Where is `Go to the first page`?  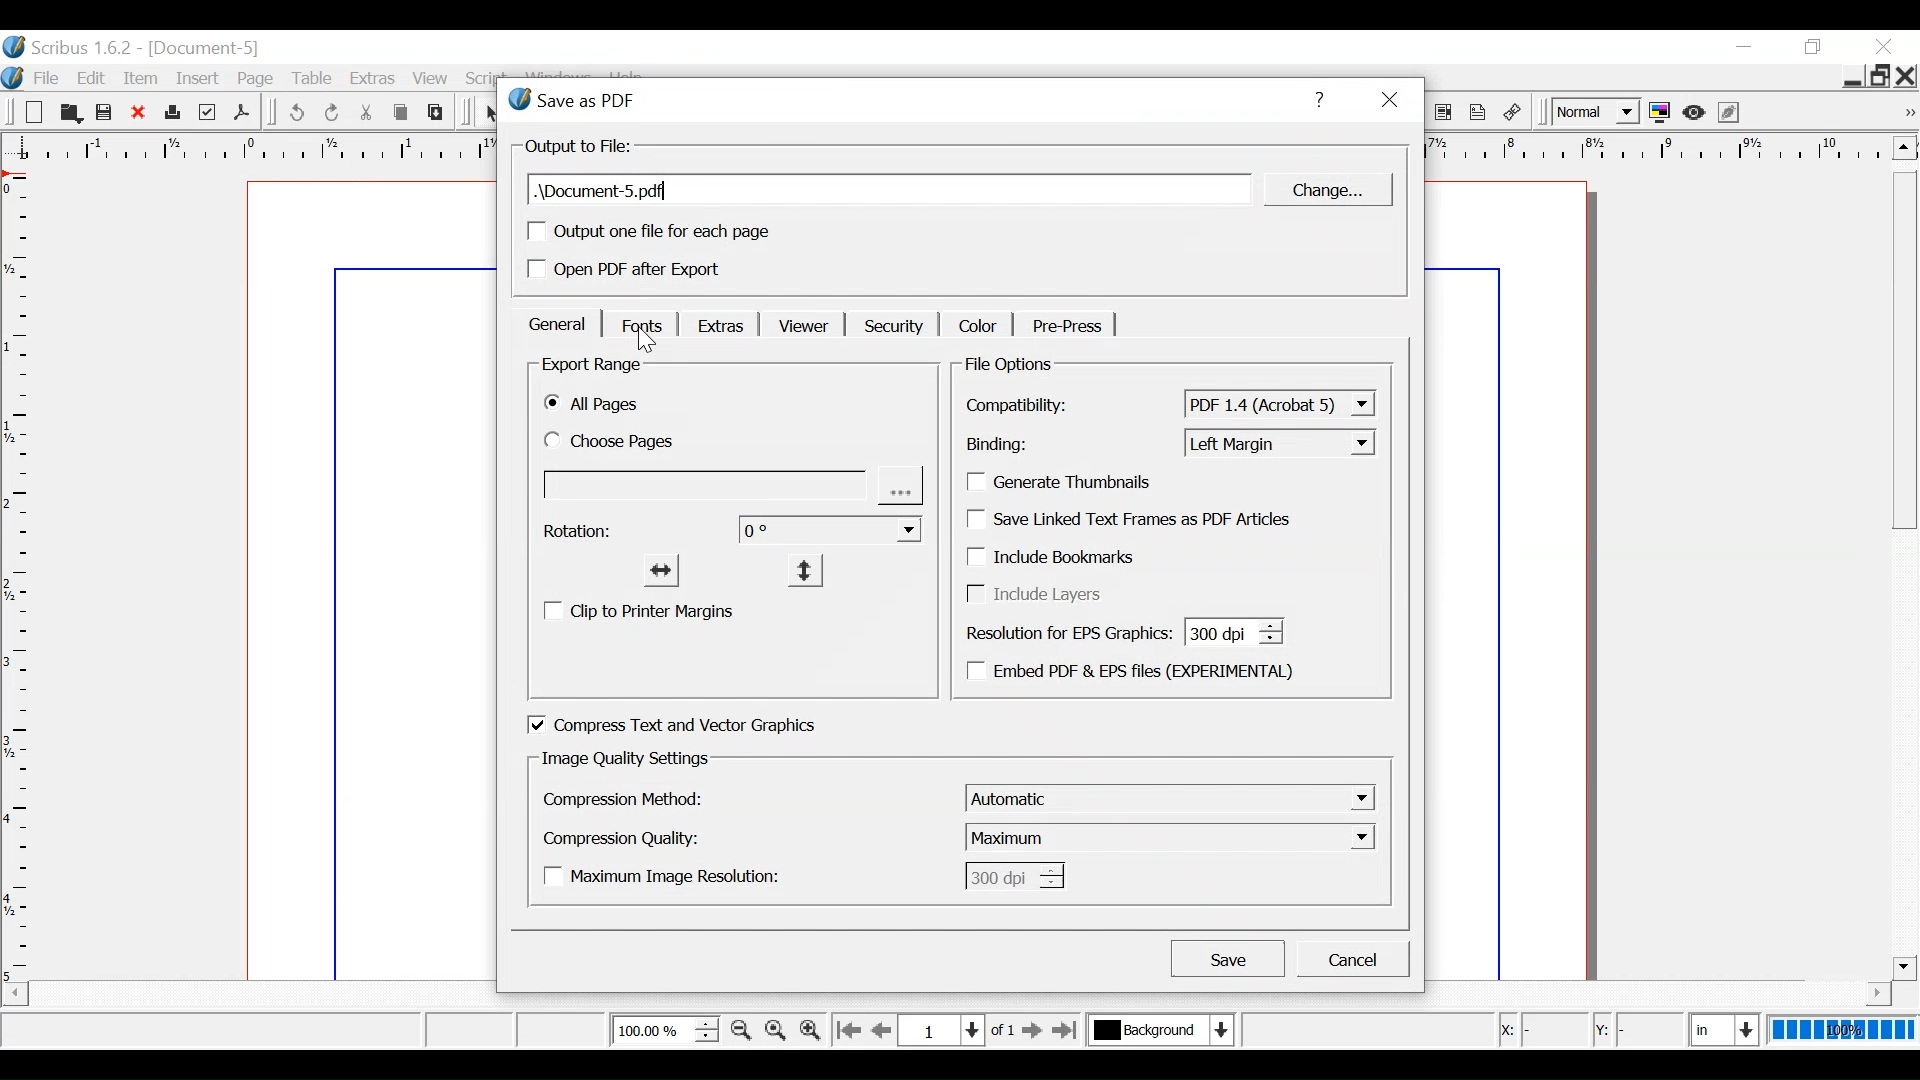 Go to the first page is located at coordinates (847, 1031).